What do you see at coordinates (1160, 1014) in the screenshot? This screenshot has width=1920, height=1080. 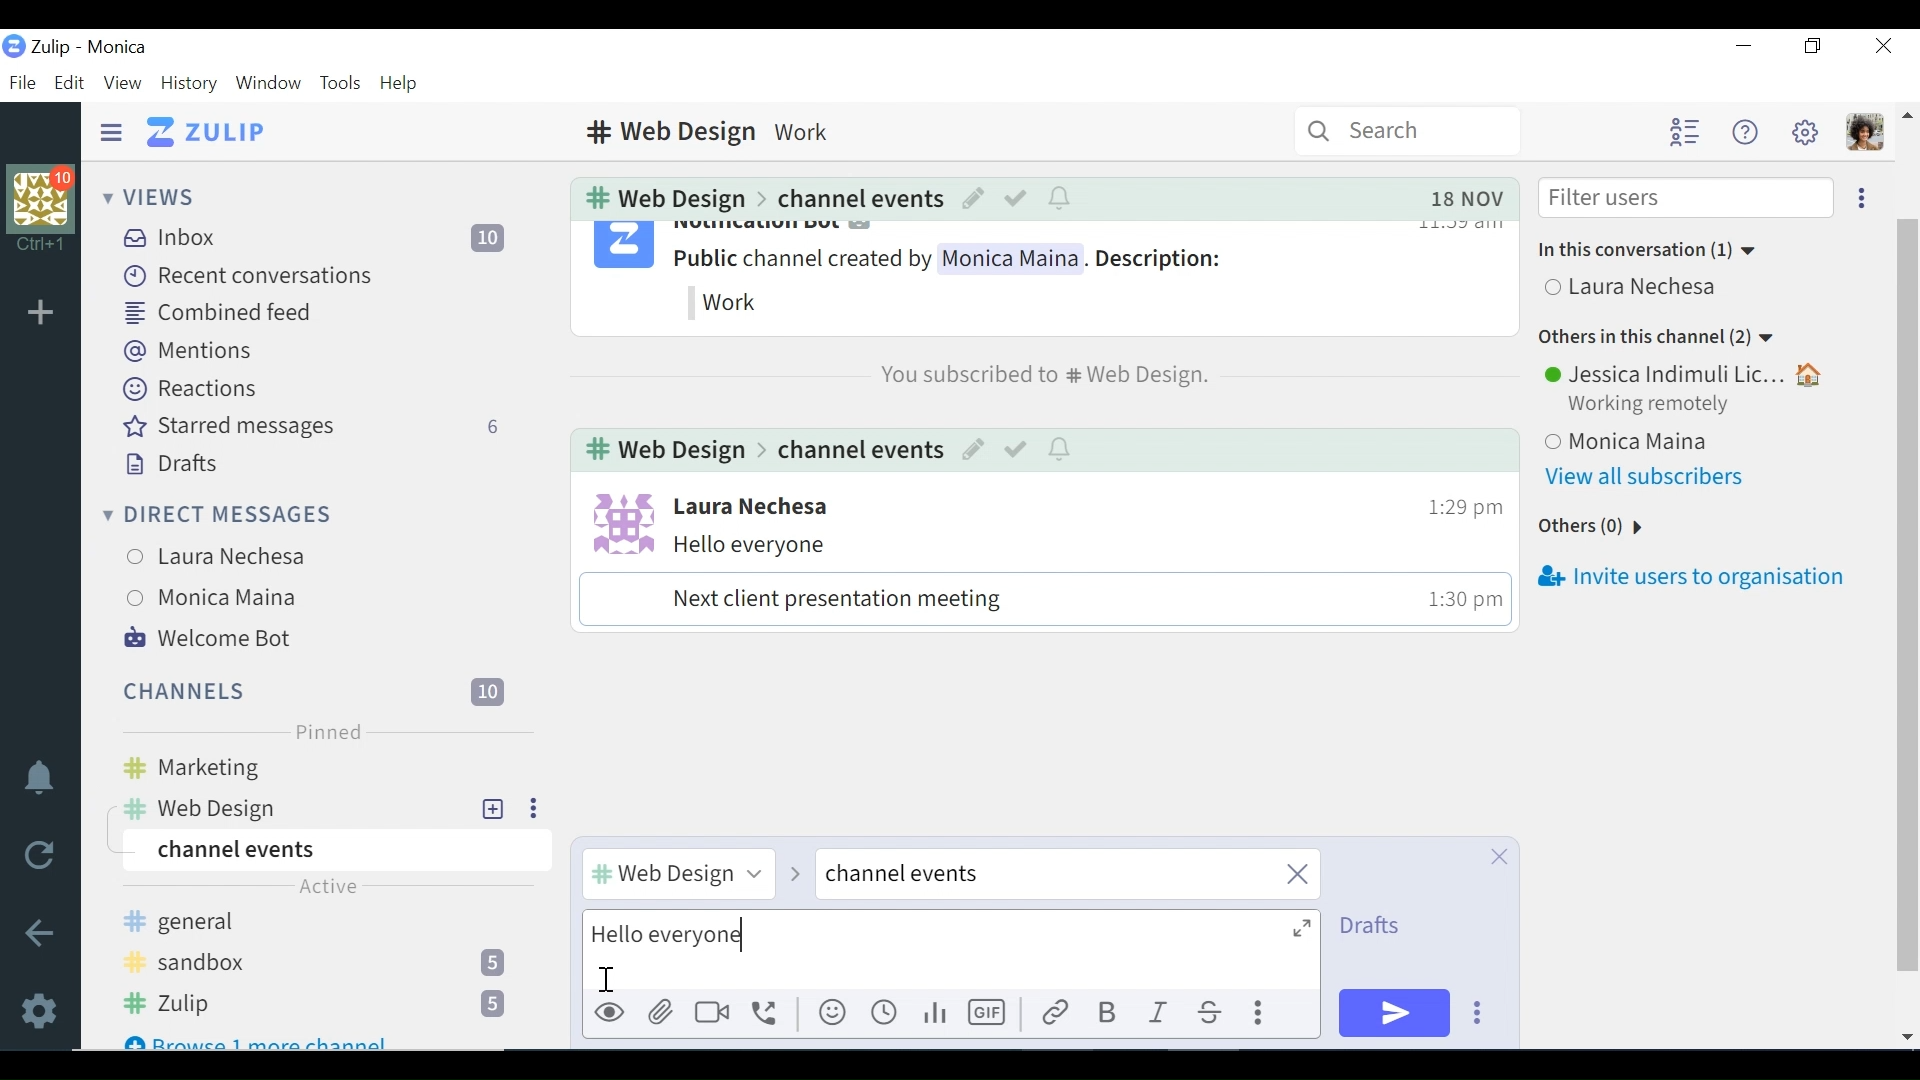 I see `Italics` at bounding box center [1160, 1014].